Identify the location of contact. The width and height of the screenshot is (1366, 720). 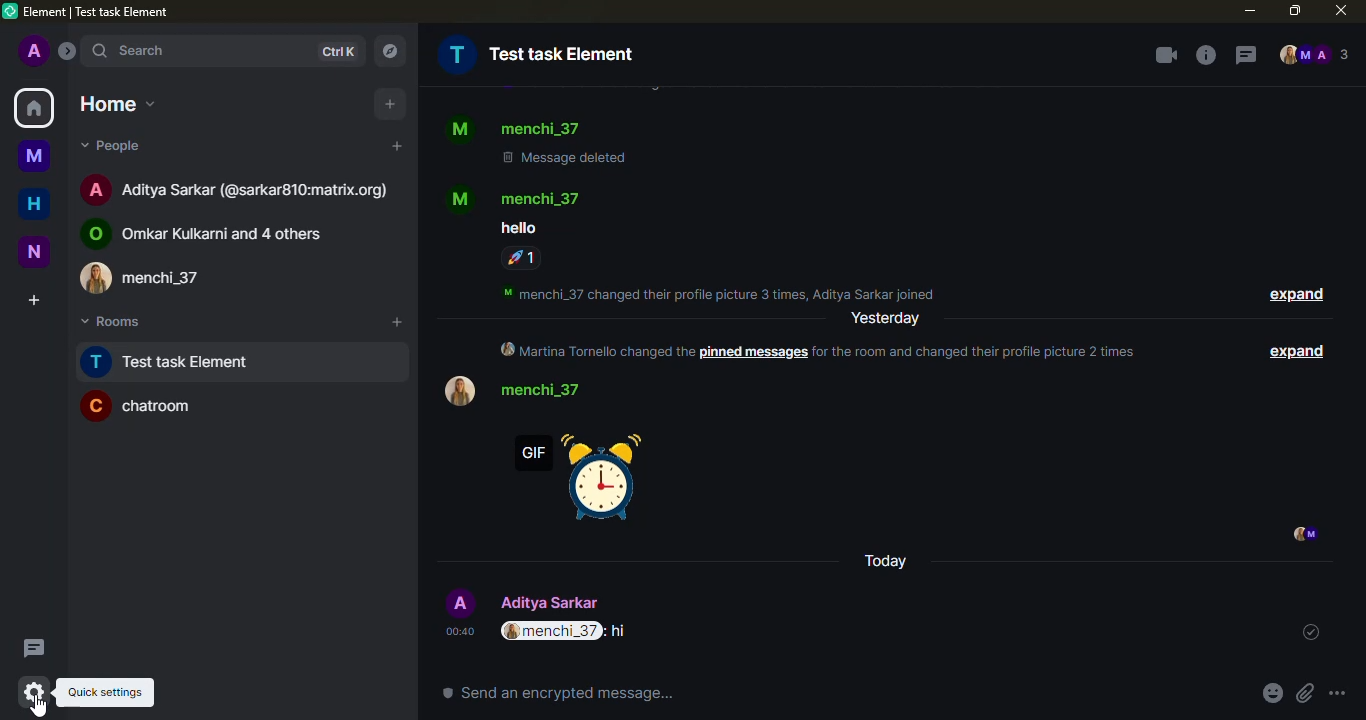
(548, 197).